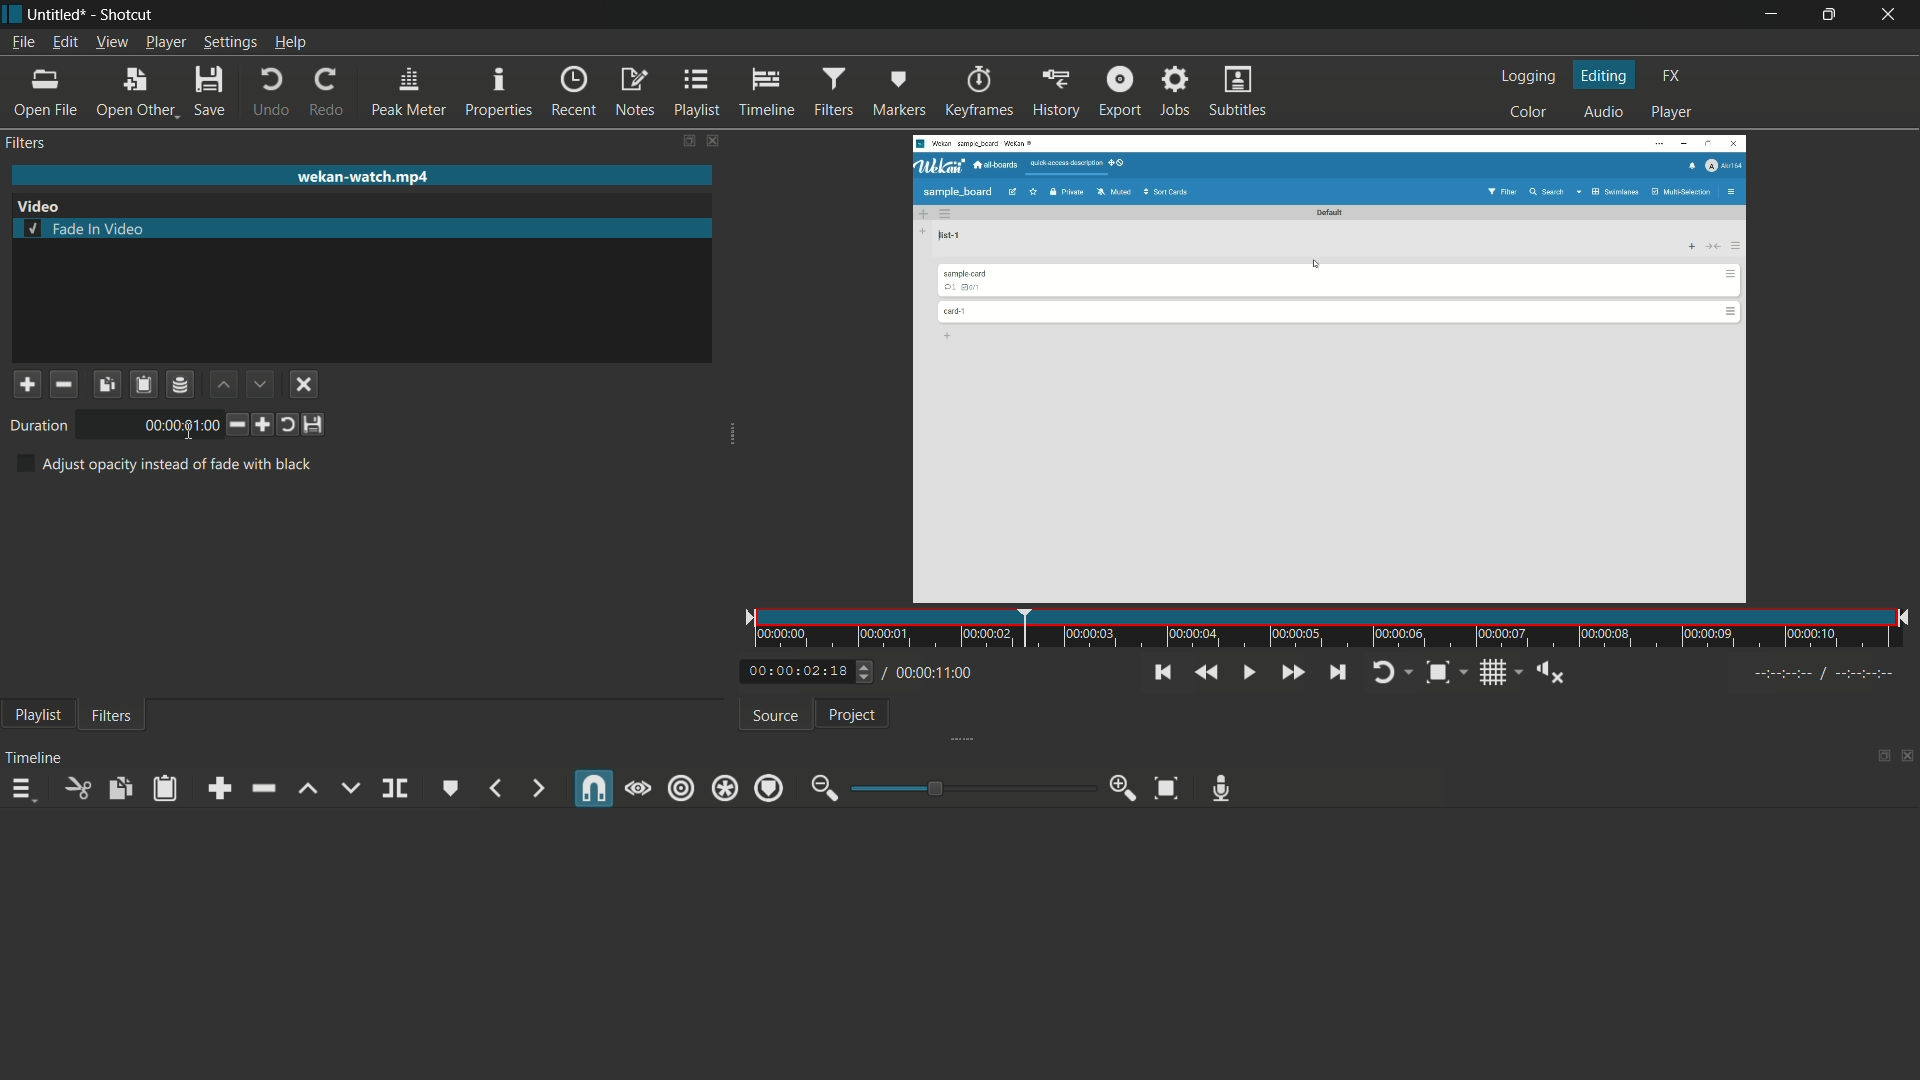 This screenshot has height=1080, width=1920. What do you see at coordinates (766, 93) in the screenshot?
I see `timeline` at bounding box center [766, 93].